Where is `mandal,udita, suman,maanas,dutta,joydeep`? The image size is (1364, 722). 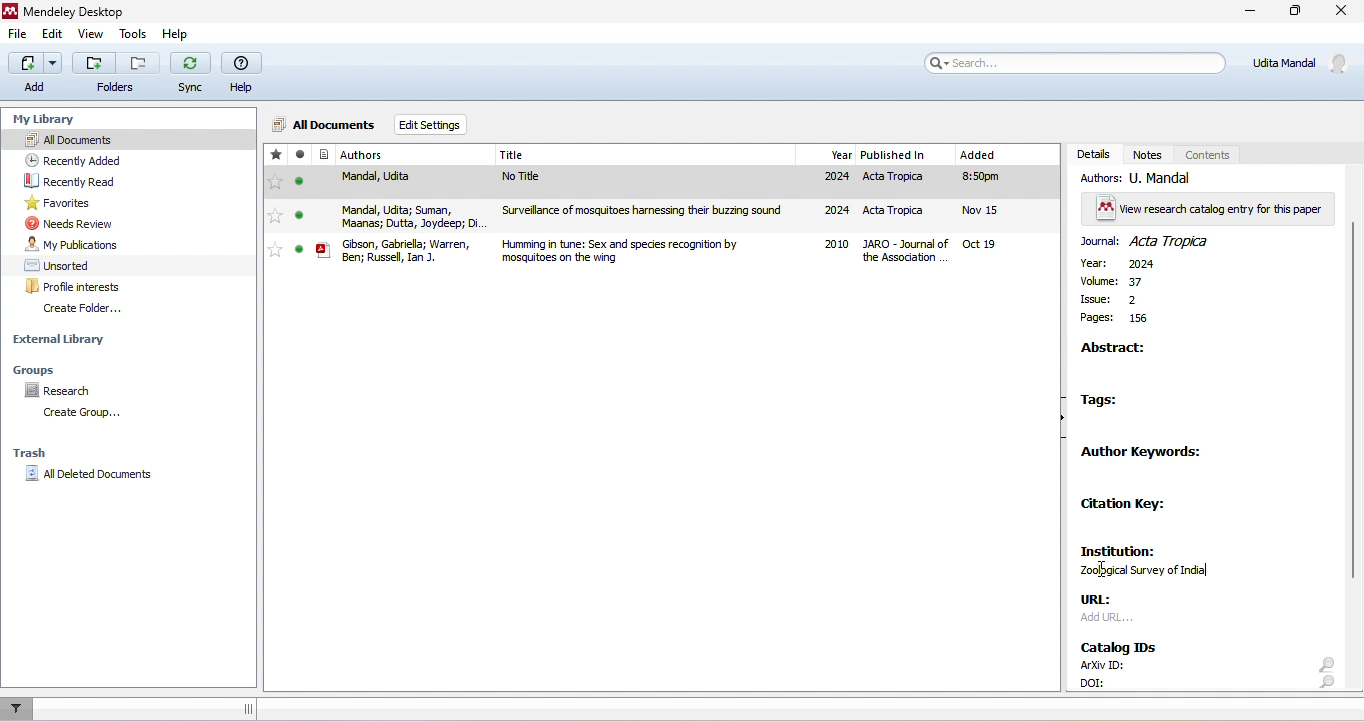
mandal,udita, suman,maanas,dutta,joydeep is located at coordinates (390, 215).